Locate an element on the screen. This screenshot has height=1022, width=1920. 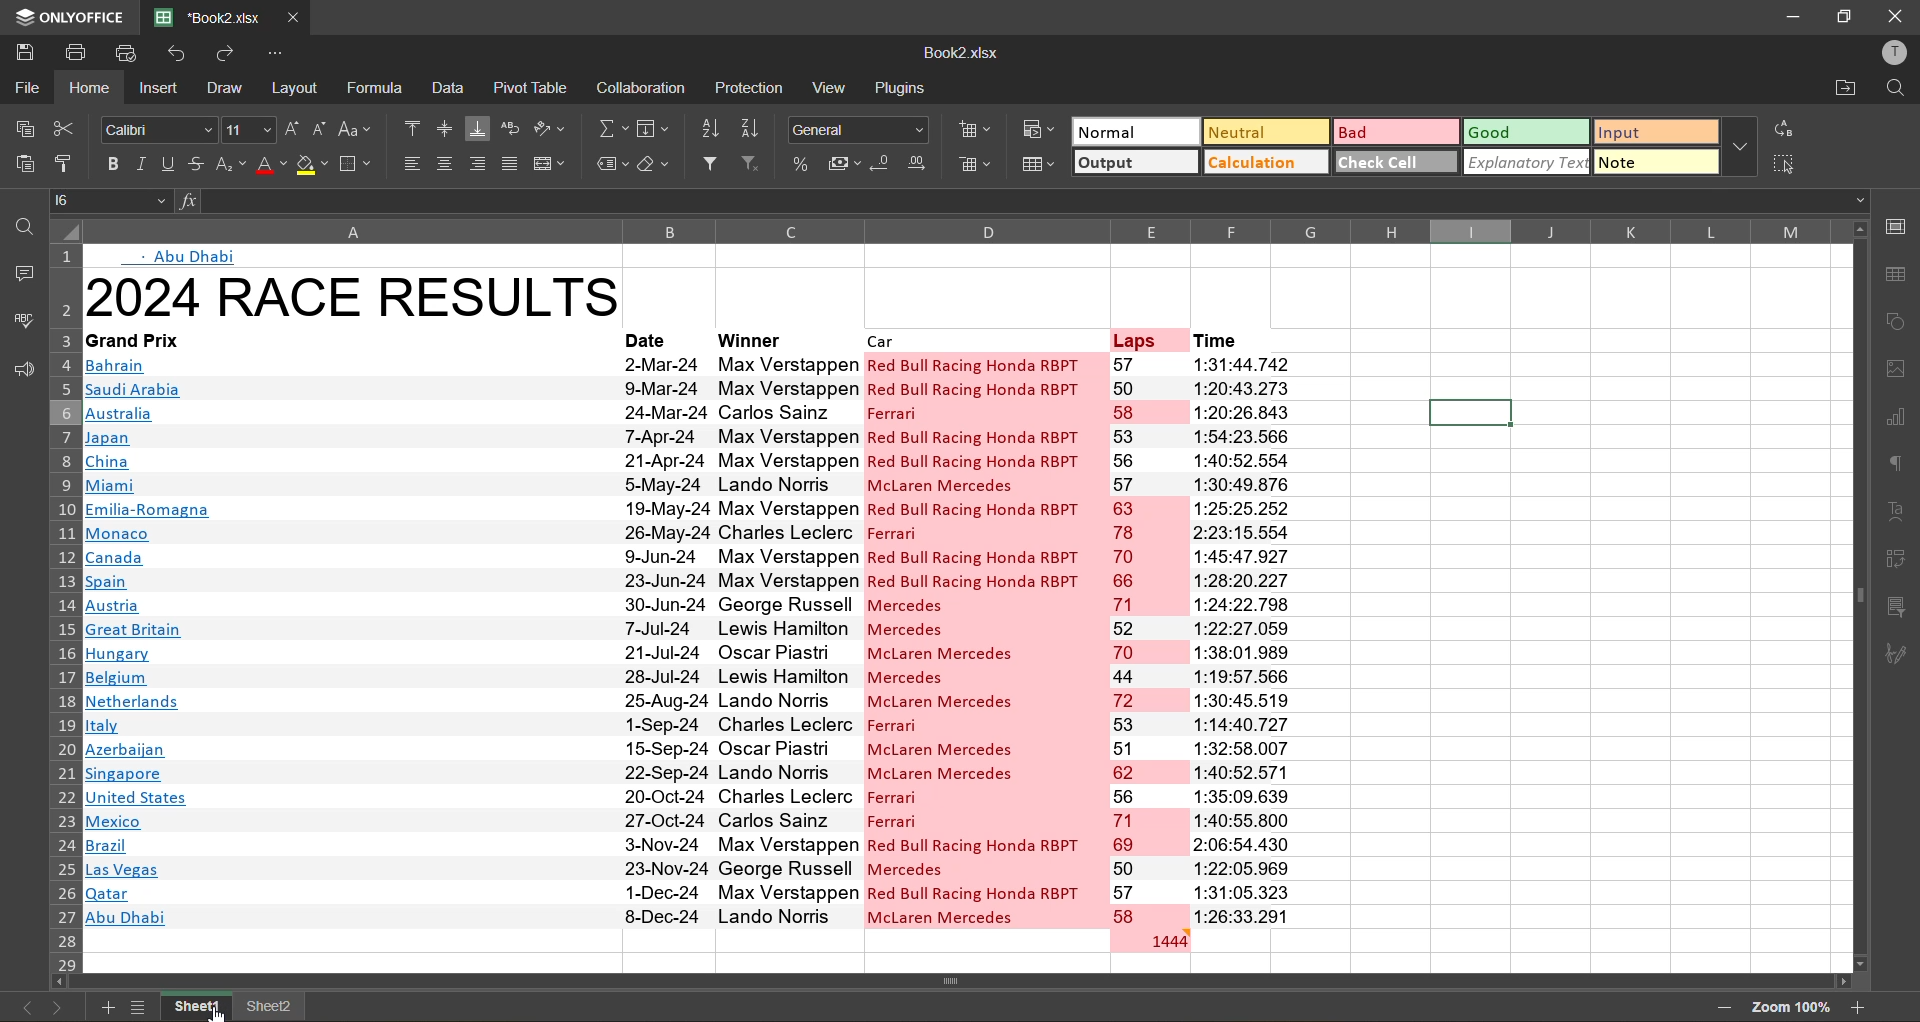
car name is located at coordinates (984, 638).